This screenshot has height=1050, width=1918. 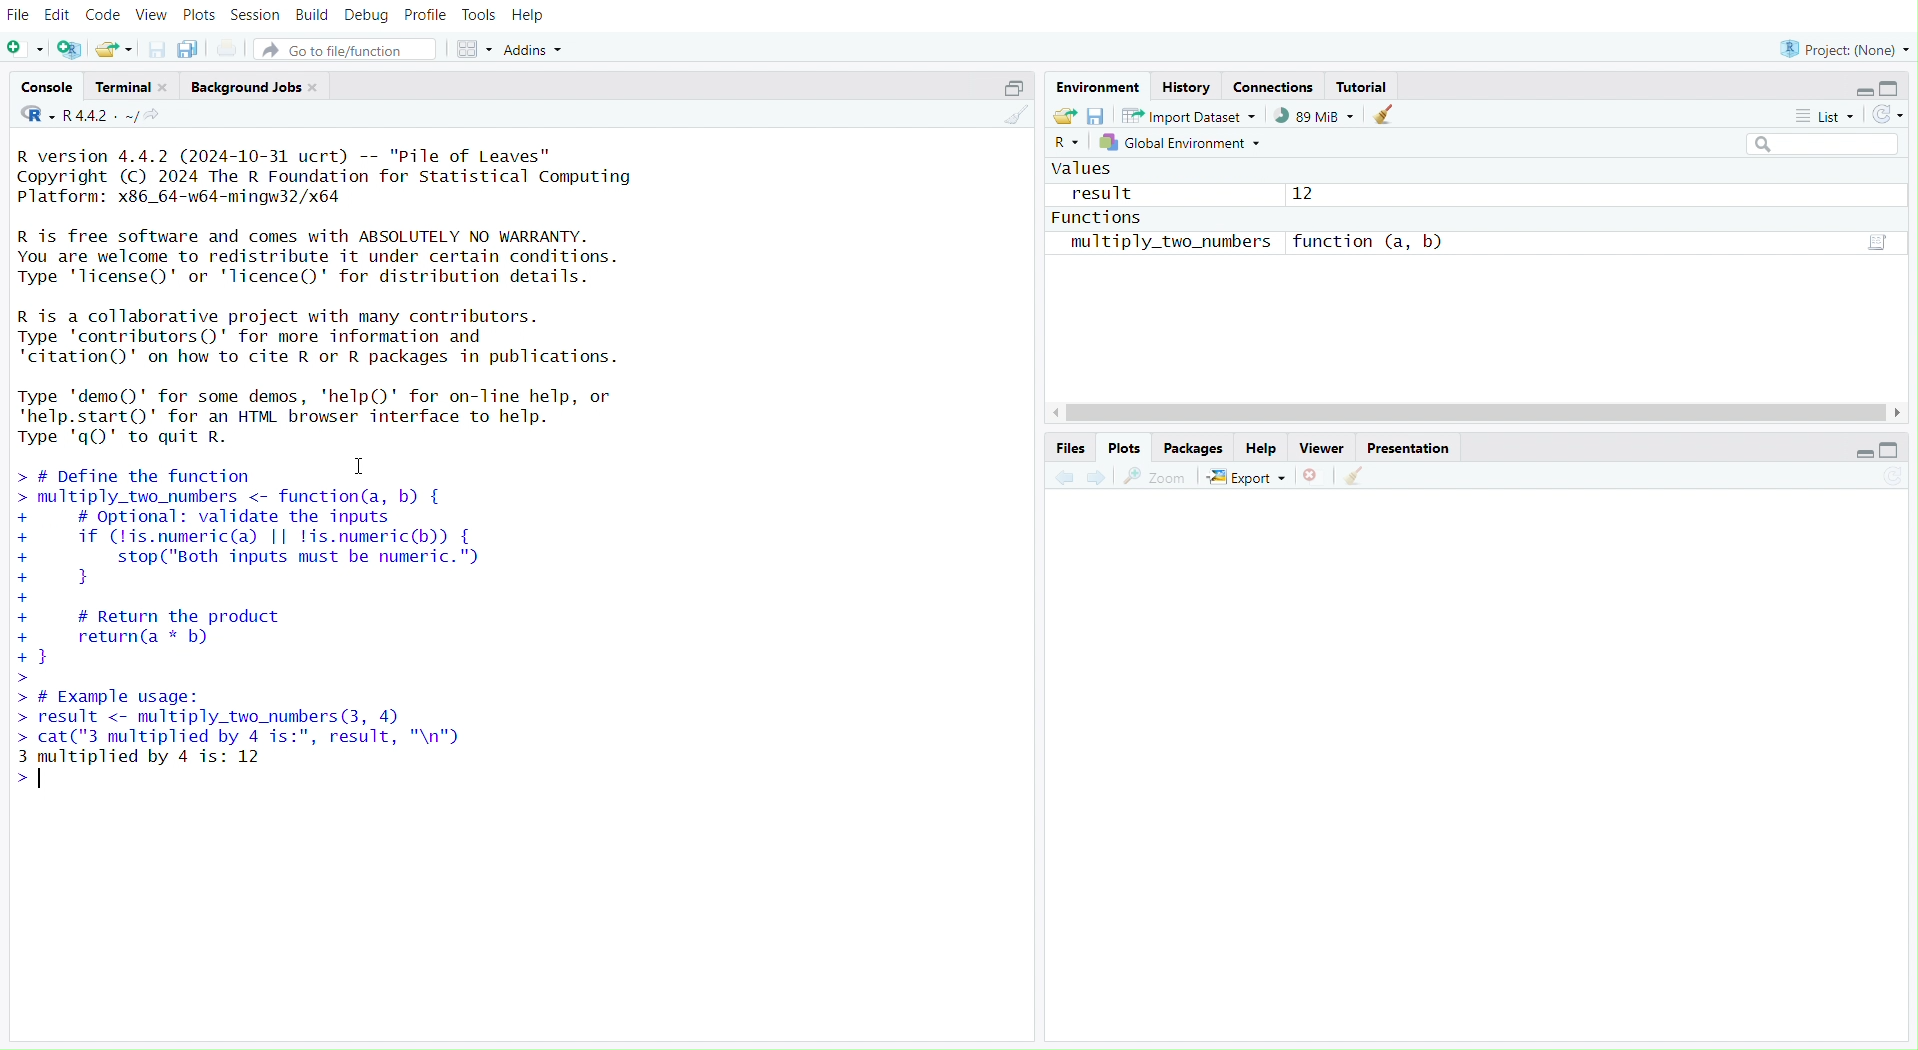 What do you see at coordinates (1275, 87) in the screenshot?
I see `Connections` at bounding box center [1275, 87].